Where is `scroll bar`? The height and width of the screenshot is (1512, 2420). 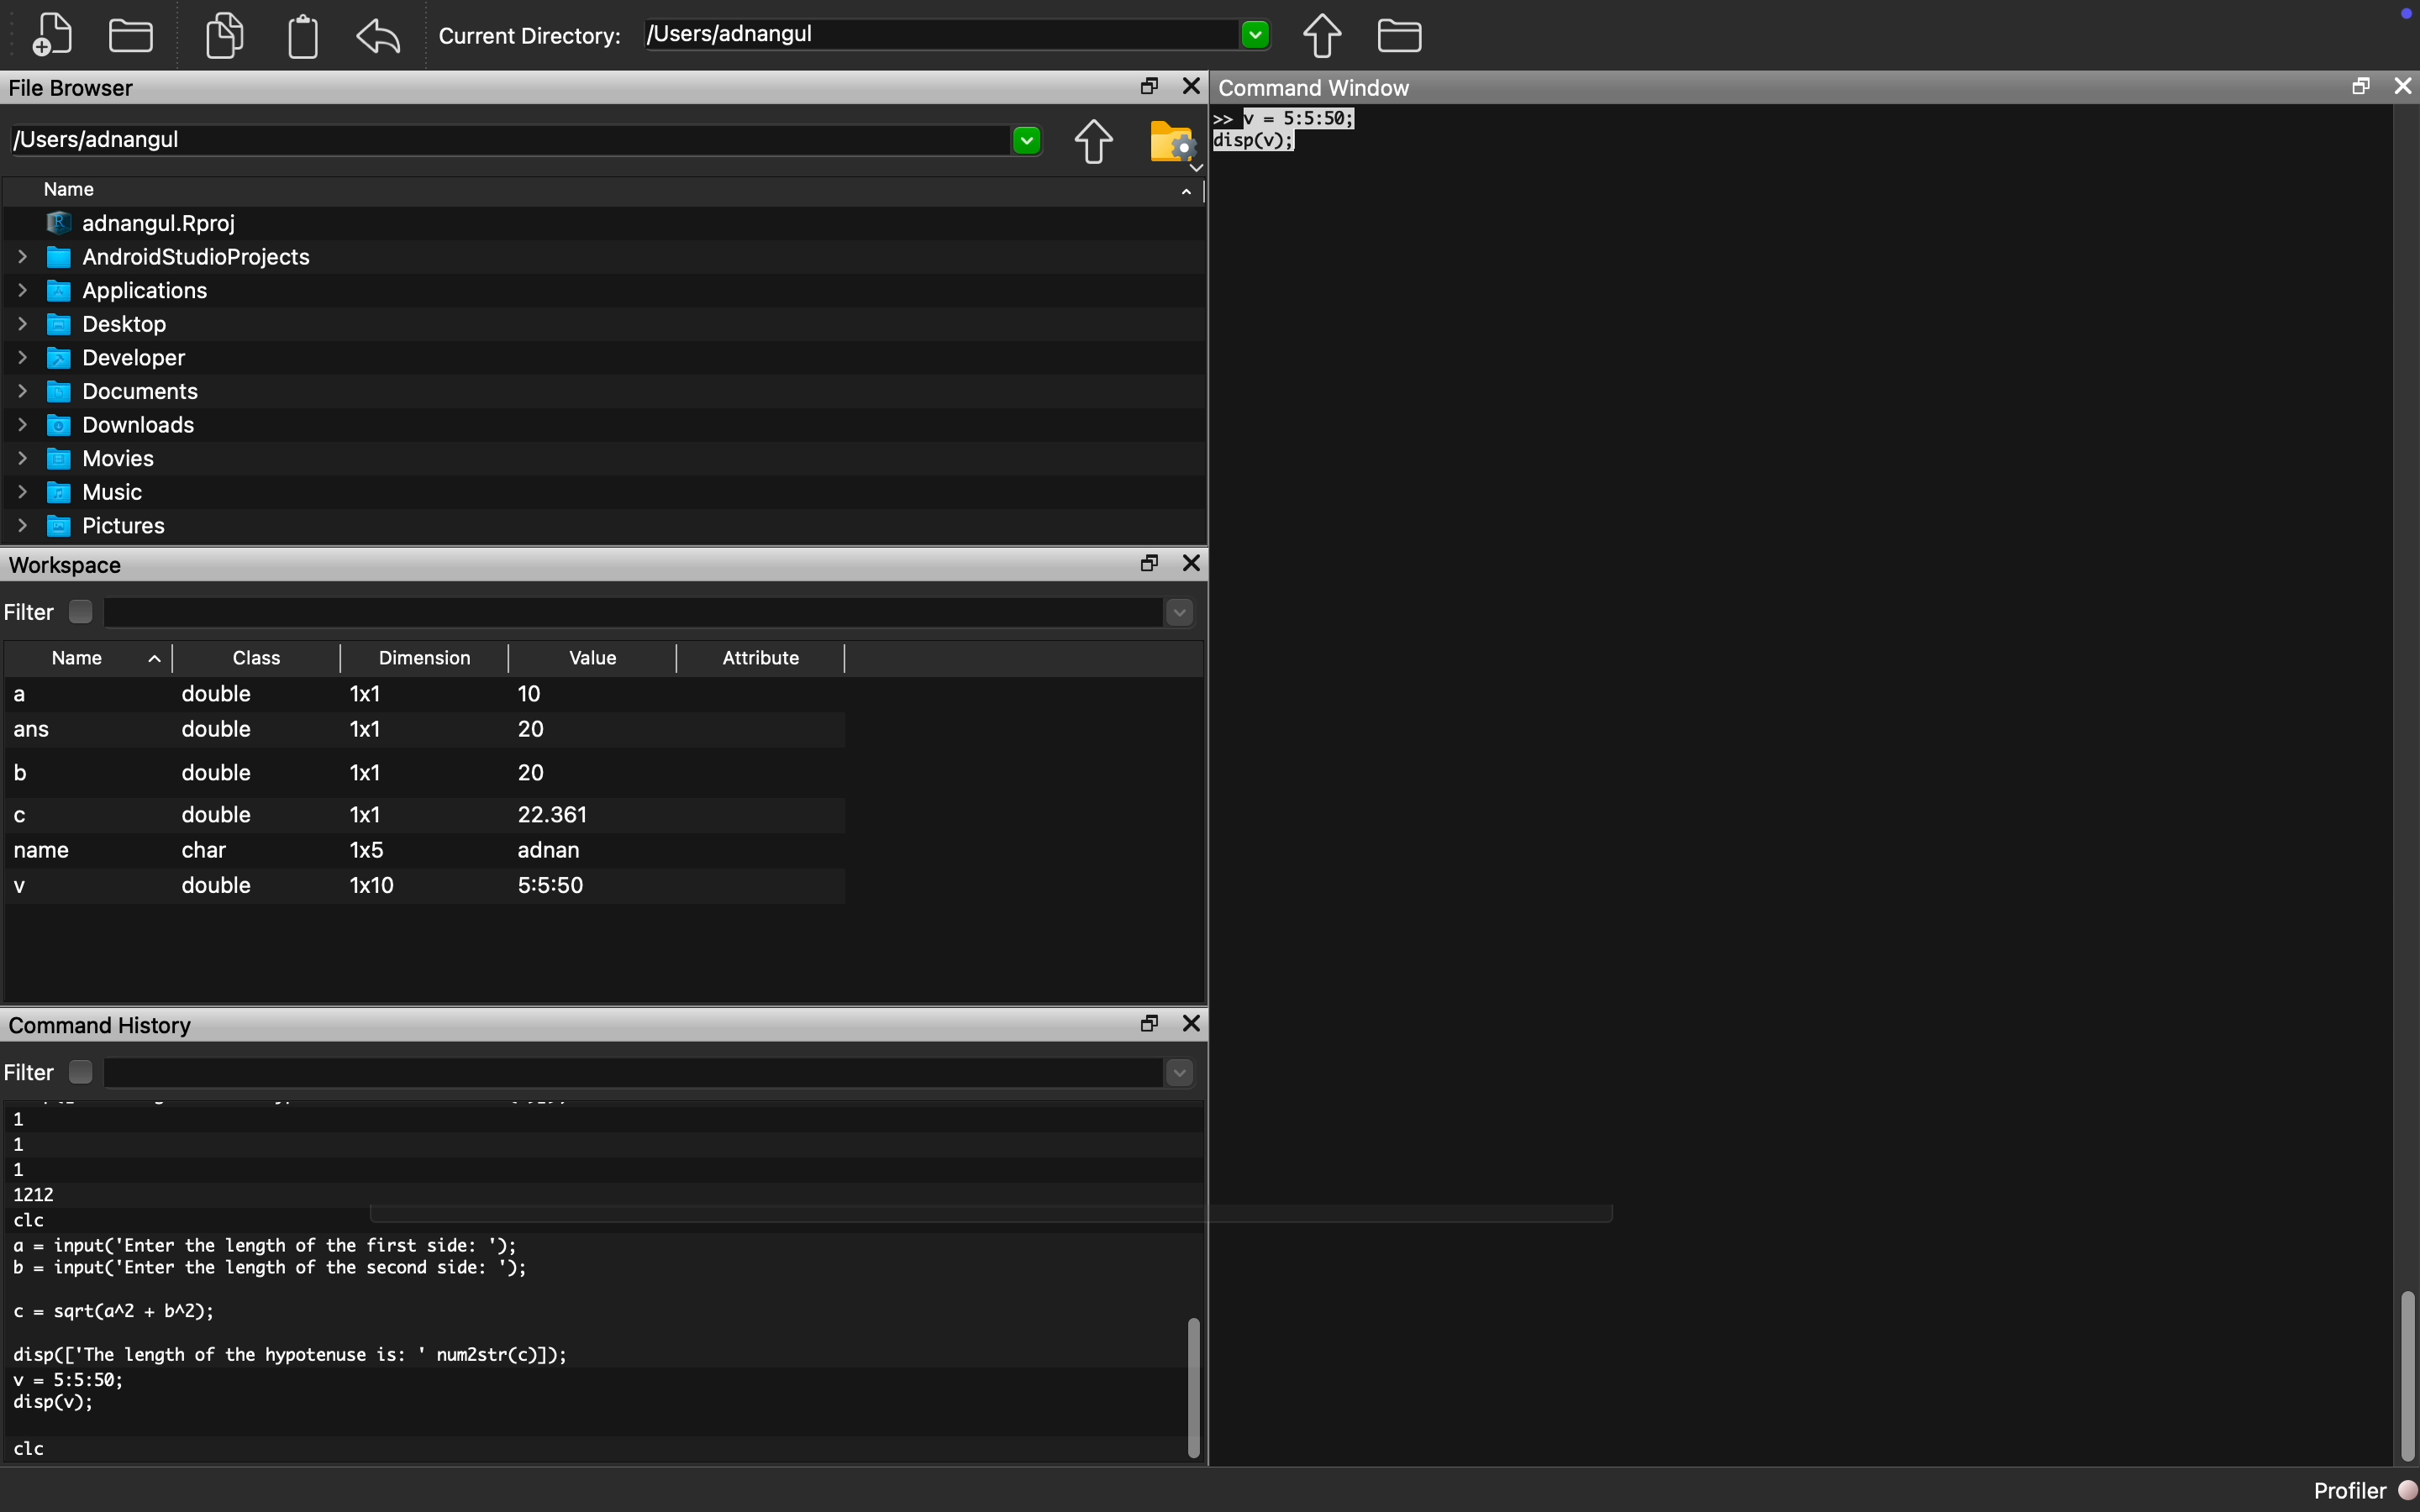
scroll bar is located at coordinates (1194, 1388).